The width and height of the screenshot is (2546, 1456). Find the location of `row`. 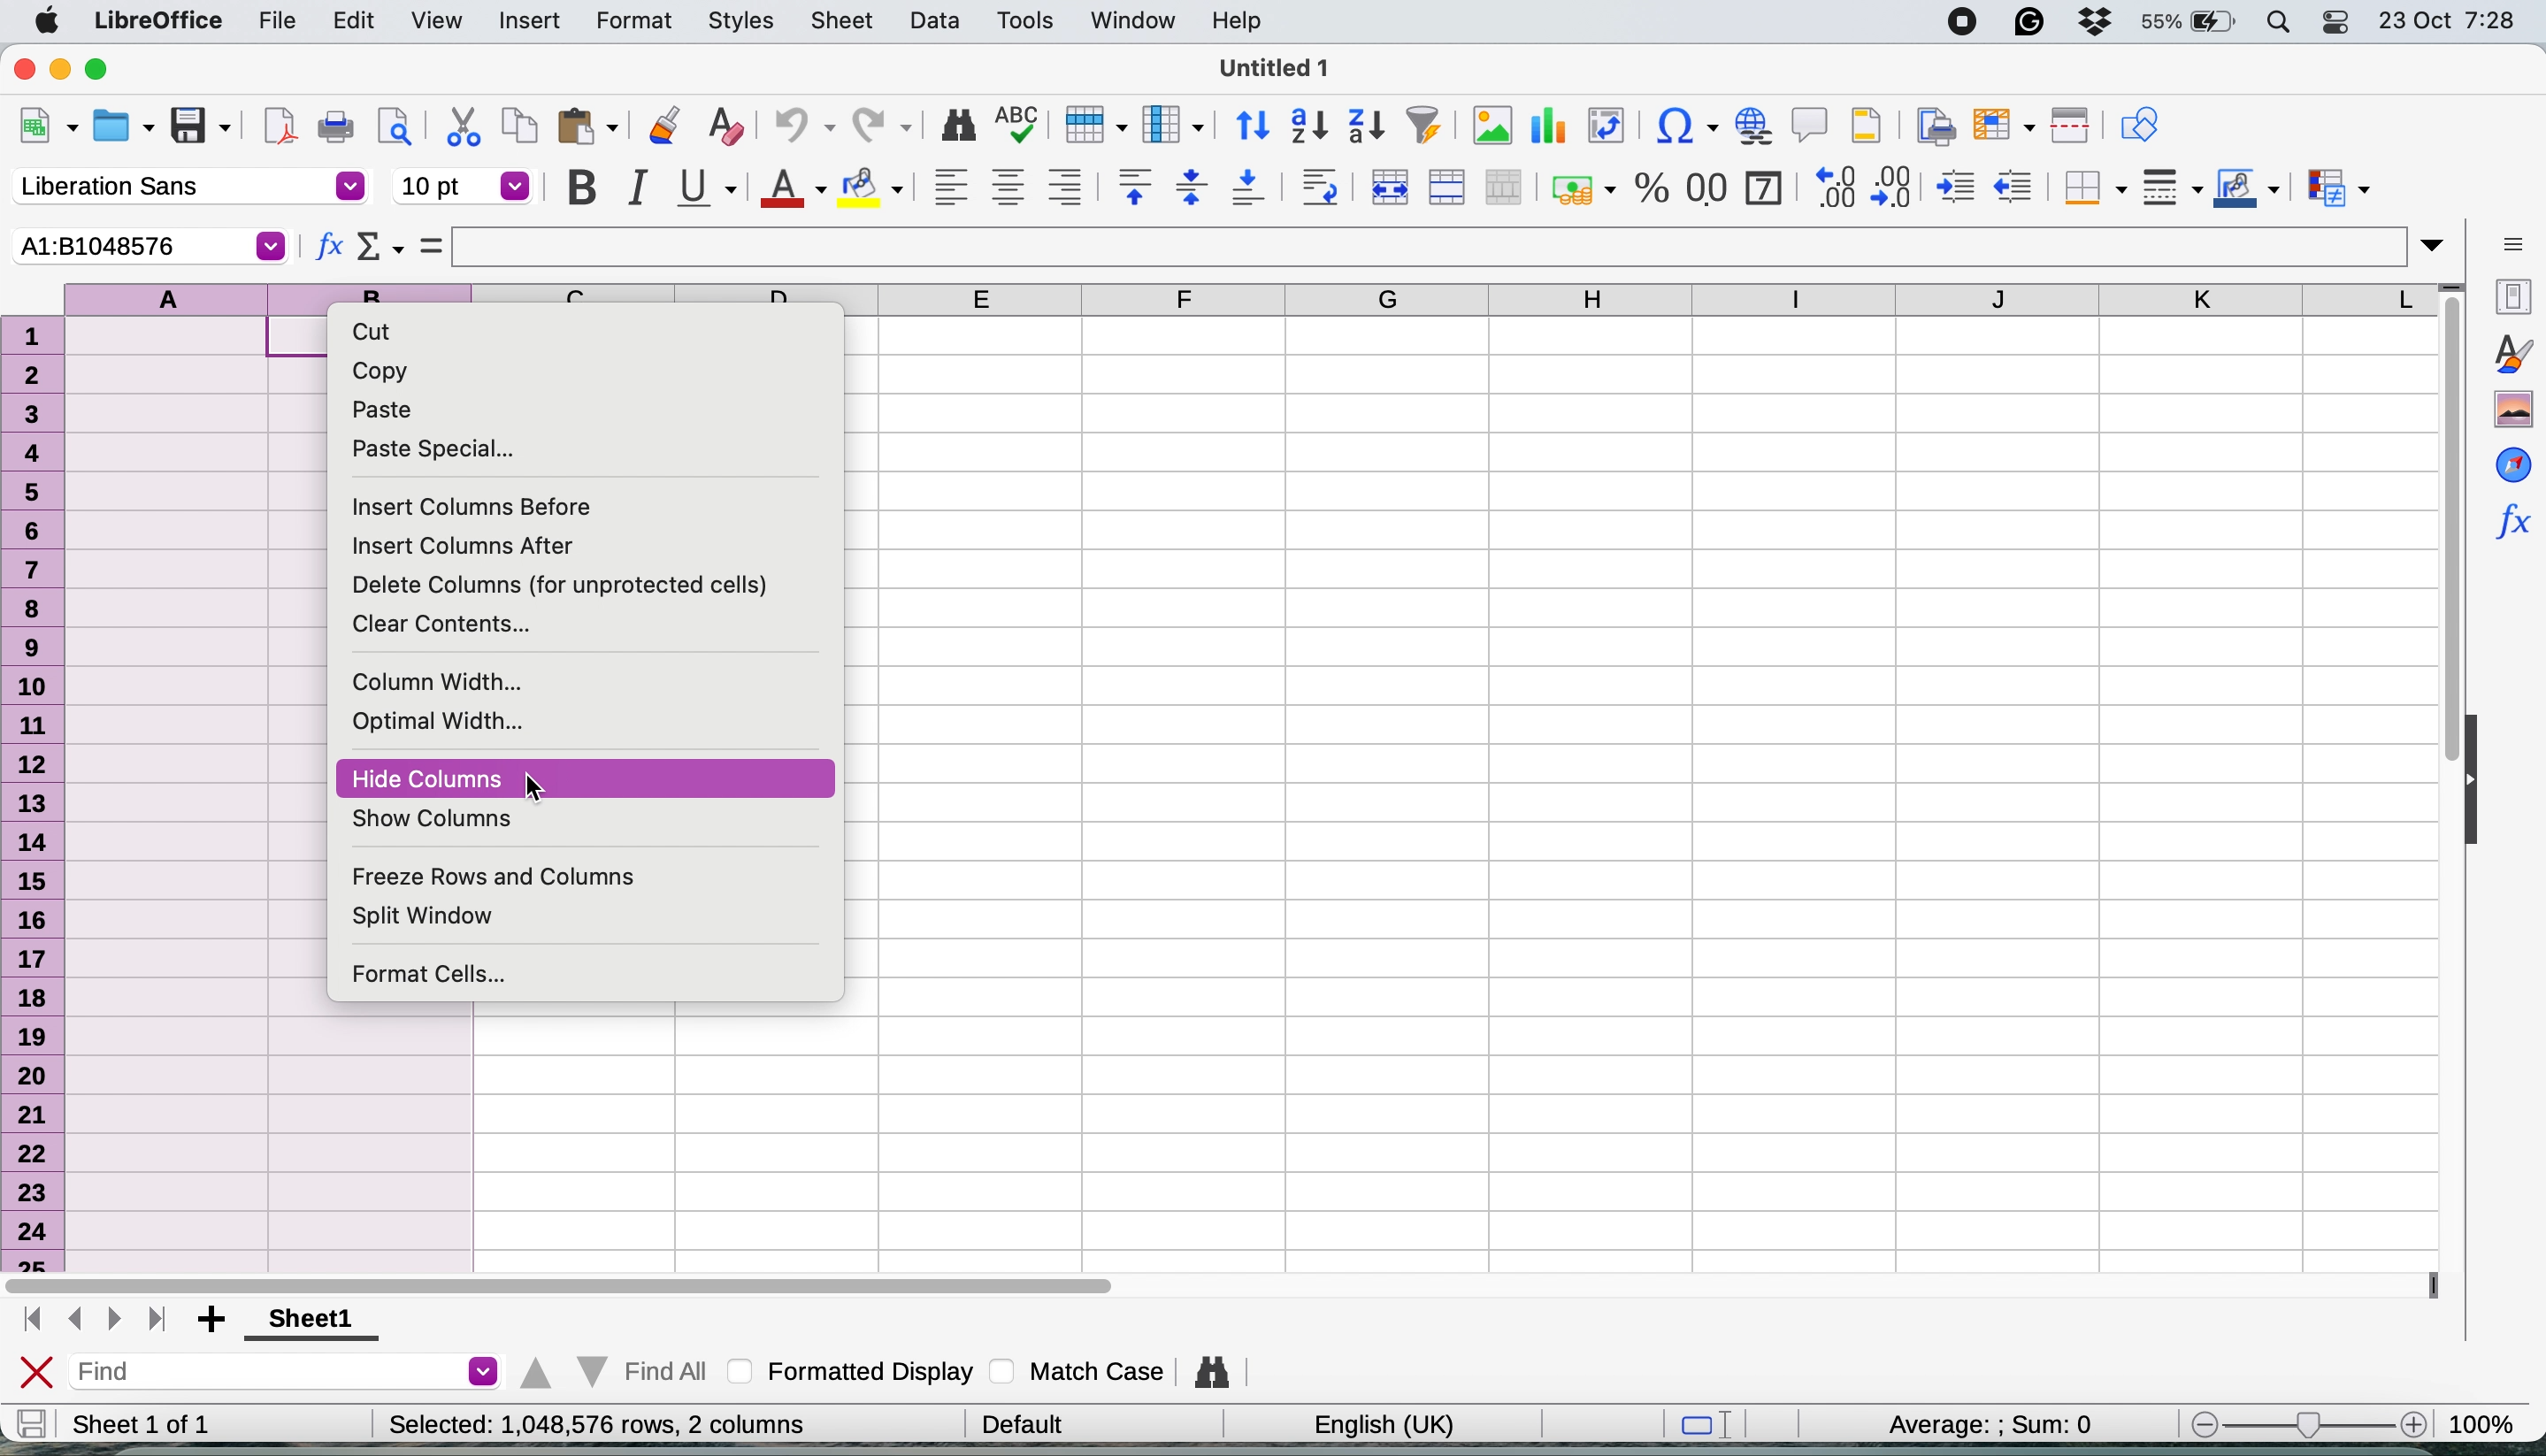

row is located at coordinates (1097, 126).